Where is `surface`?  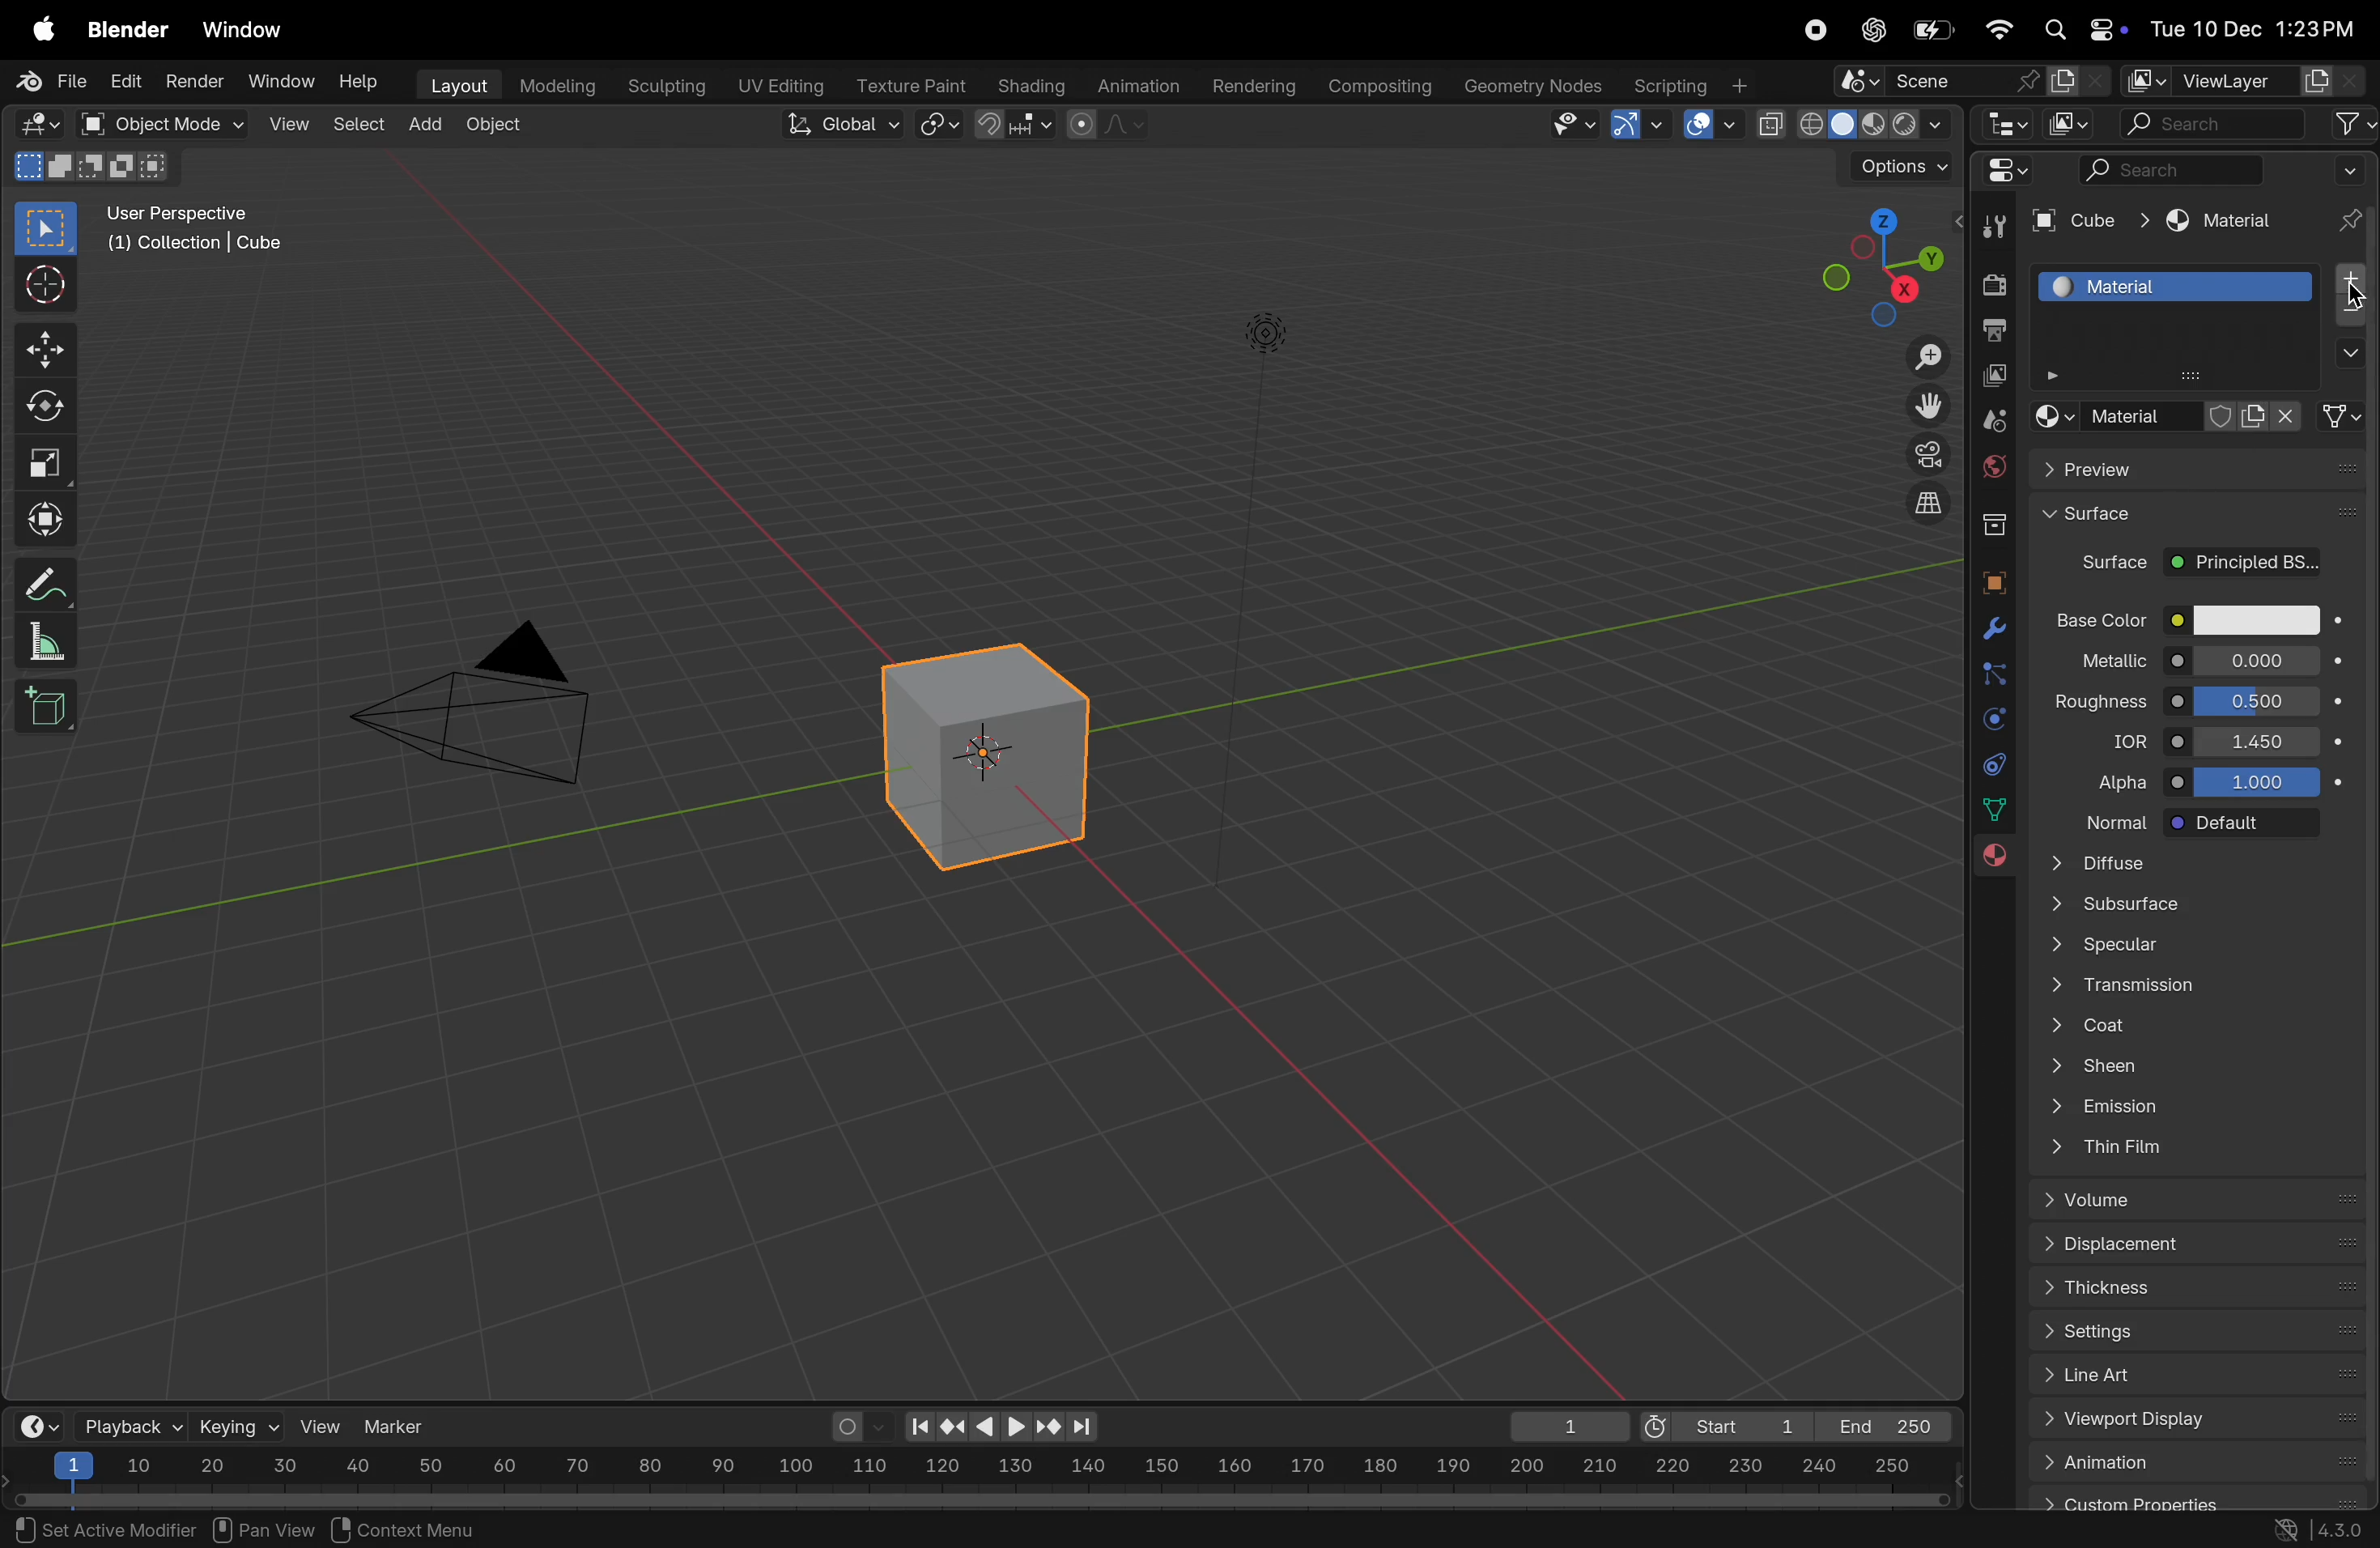
surface is located at coordinates (2198, 516).